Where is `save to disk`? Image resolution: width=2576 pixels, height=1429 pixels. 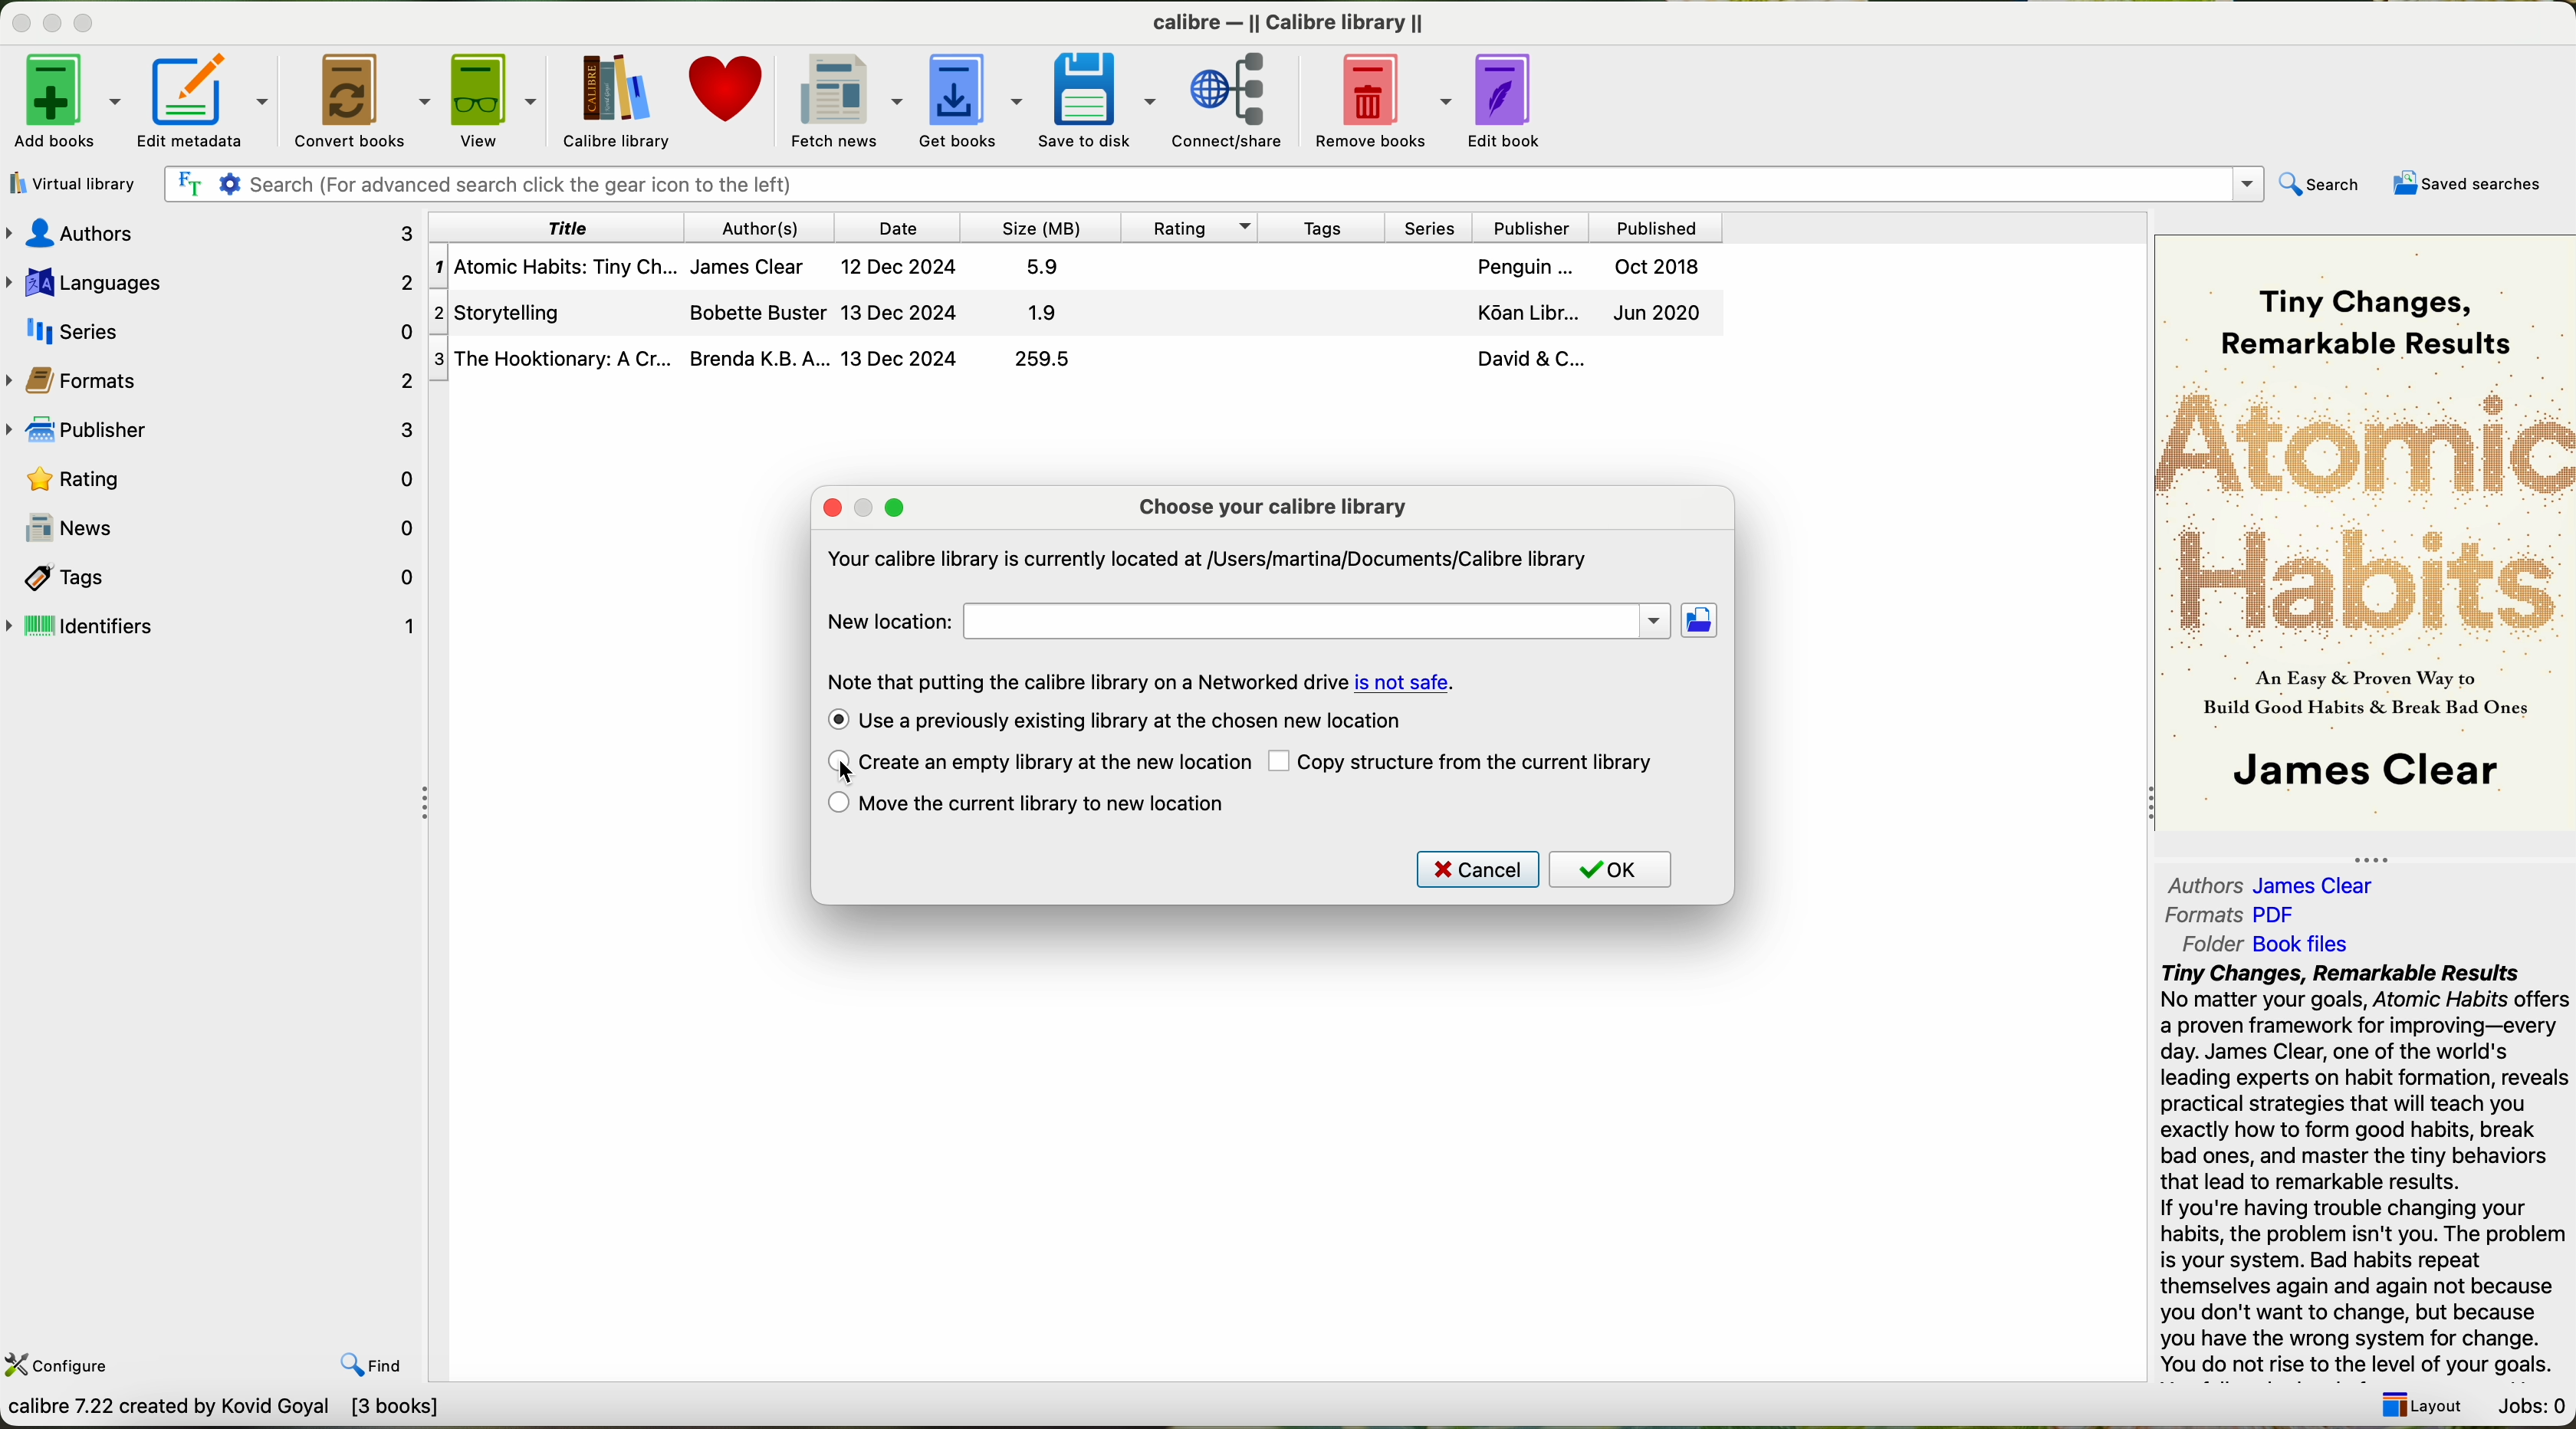 save to disk is located at coordinates (1098, 98).